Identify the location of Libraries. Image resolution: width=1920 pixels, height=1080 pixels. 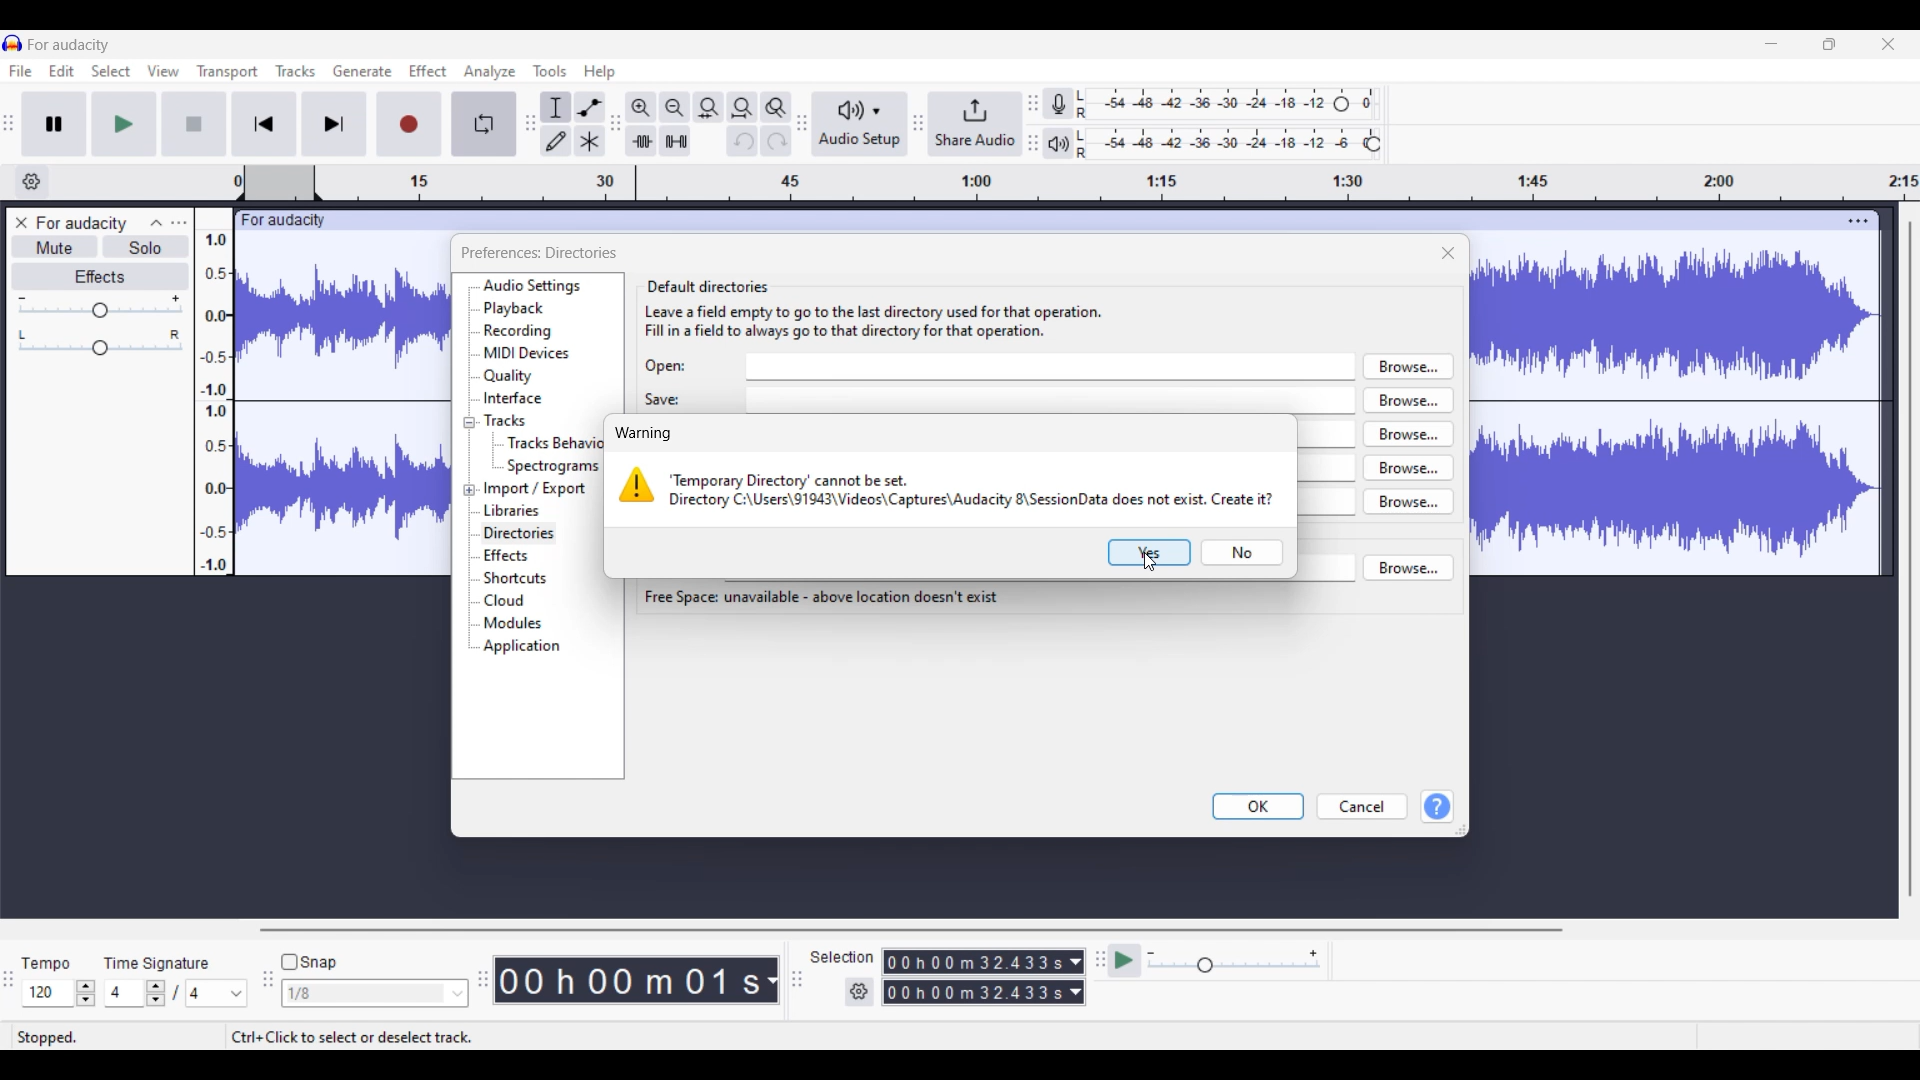
(513, 510).